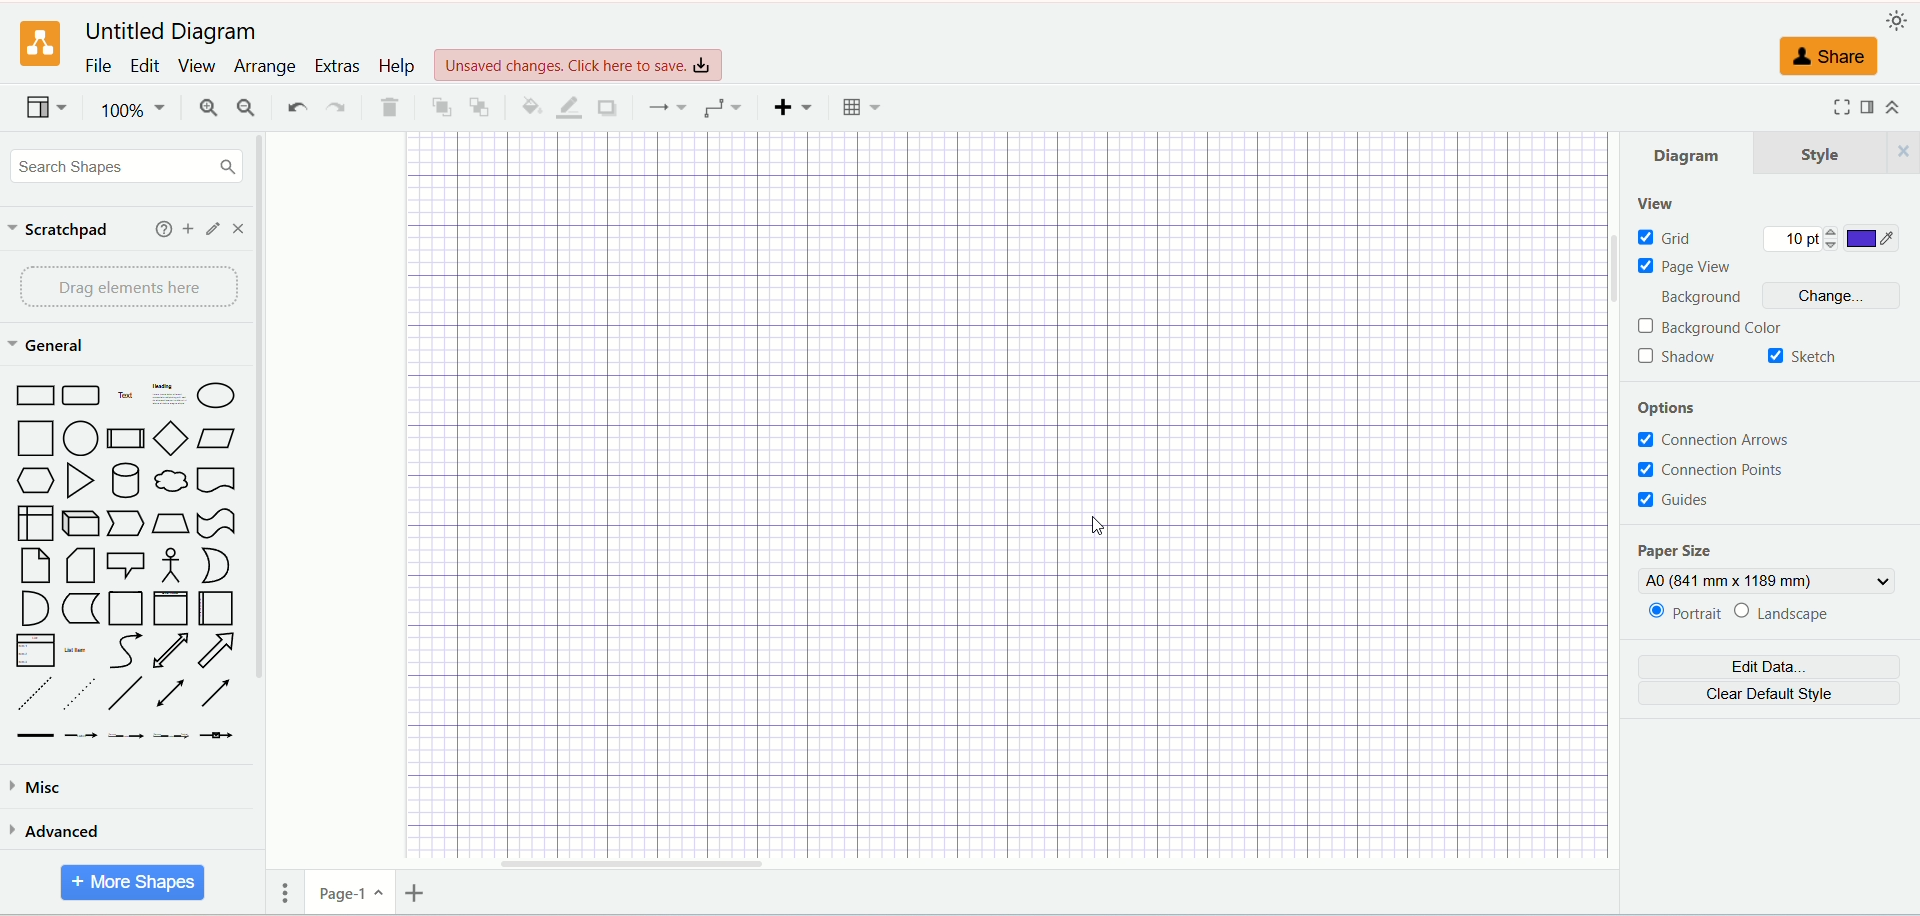 The height and width of the screenshot is (916, 1920). Describe the element at coordinates (217, 694) in the screenshot. I see `Directional Connector` at that location.